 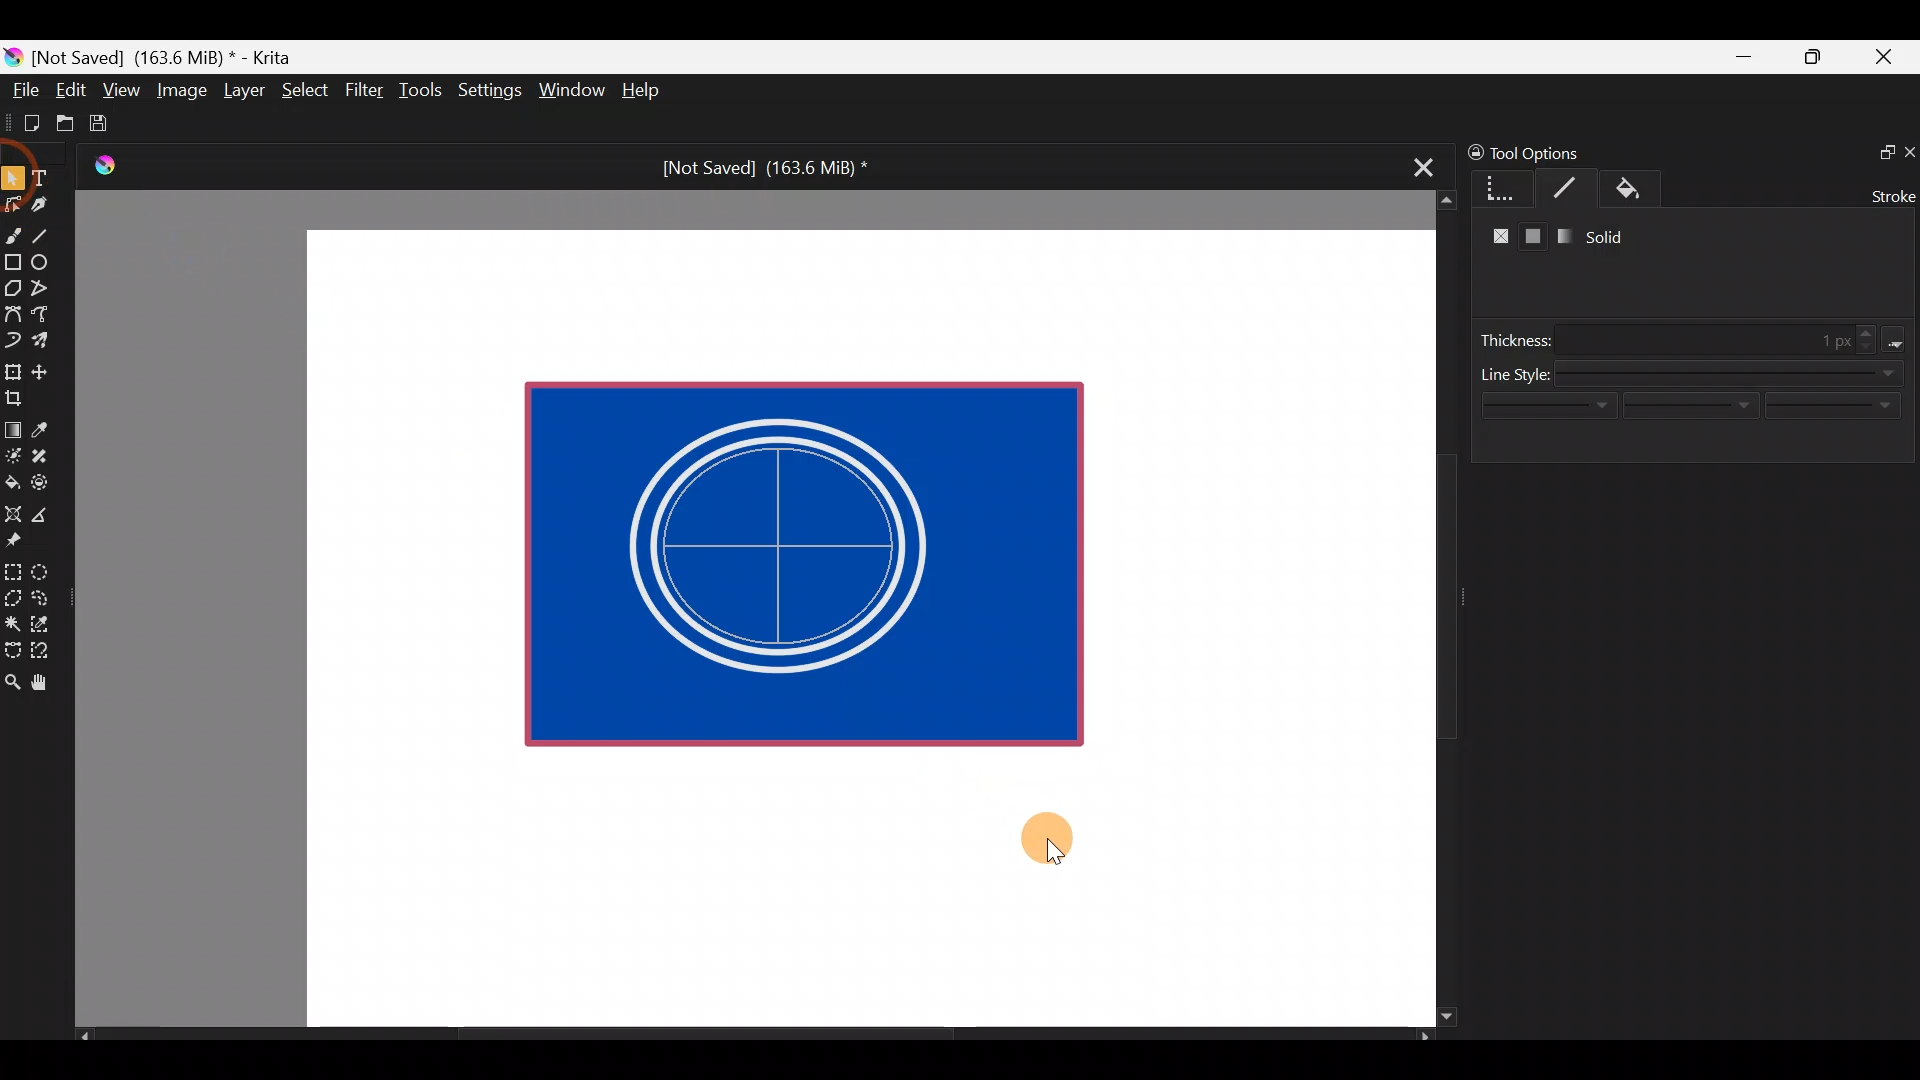 What do you see at coordinates (101, 165) in the screenshot?
I see `Krita Logo` at bounding box center [101, 165].